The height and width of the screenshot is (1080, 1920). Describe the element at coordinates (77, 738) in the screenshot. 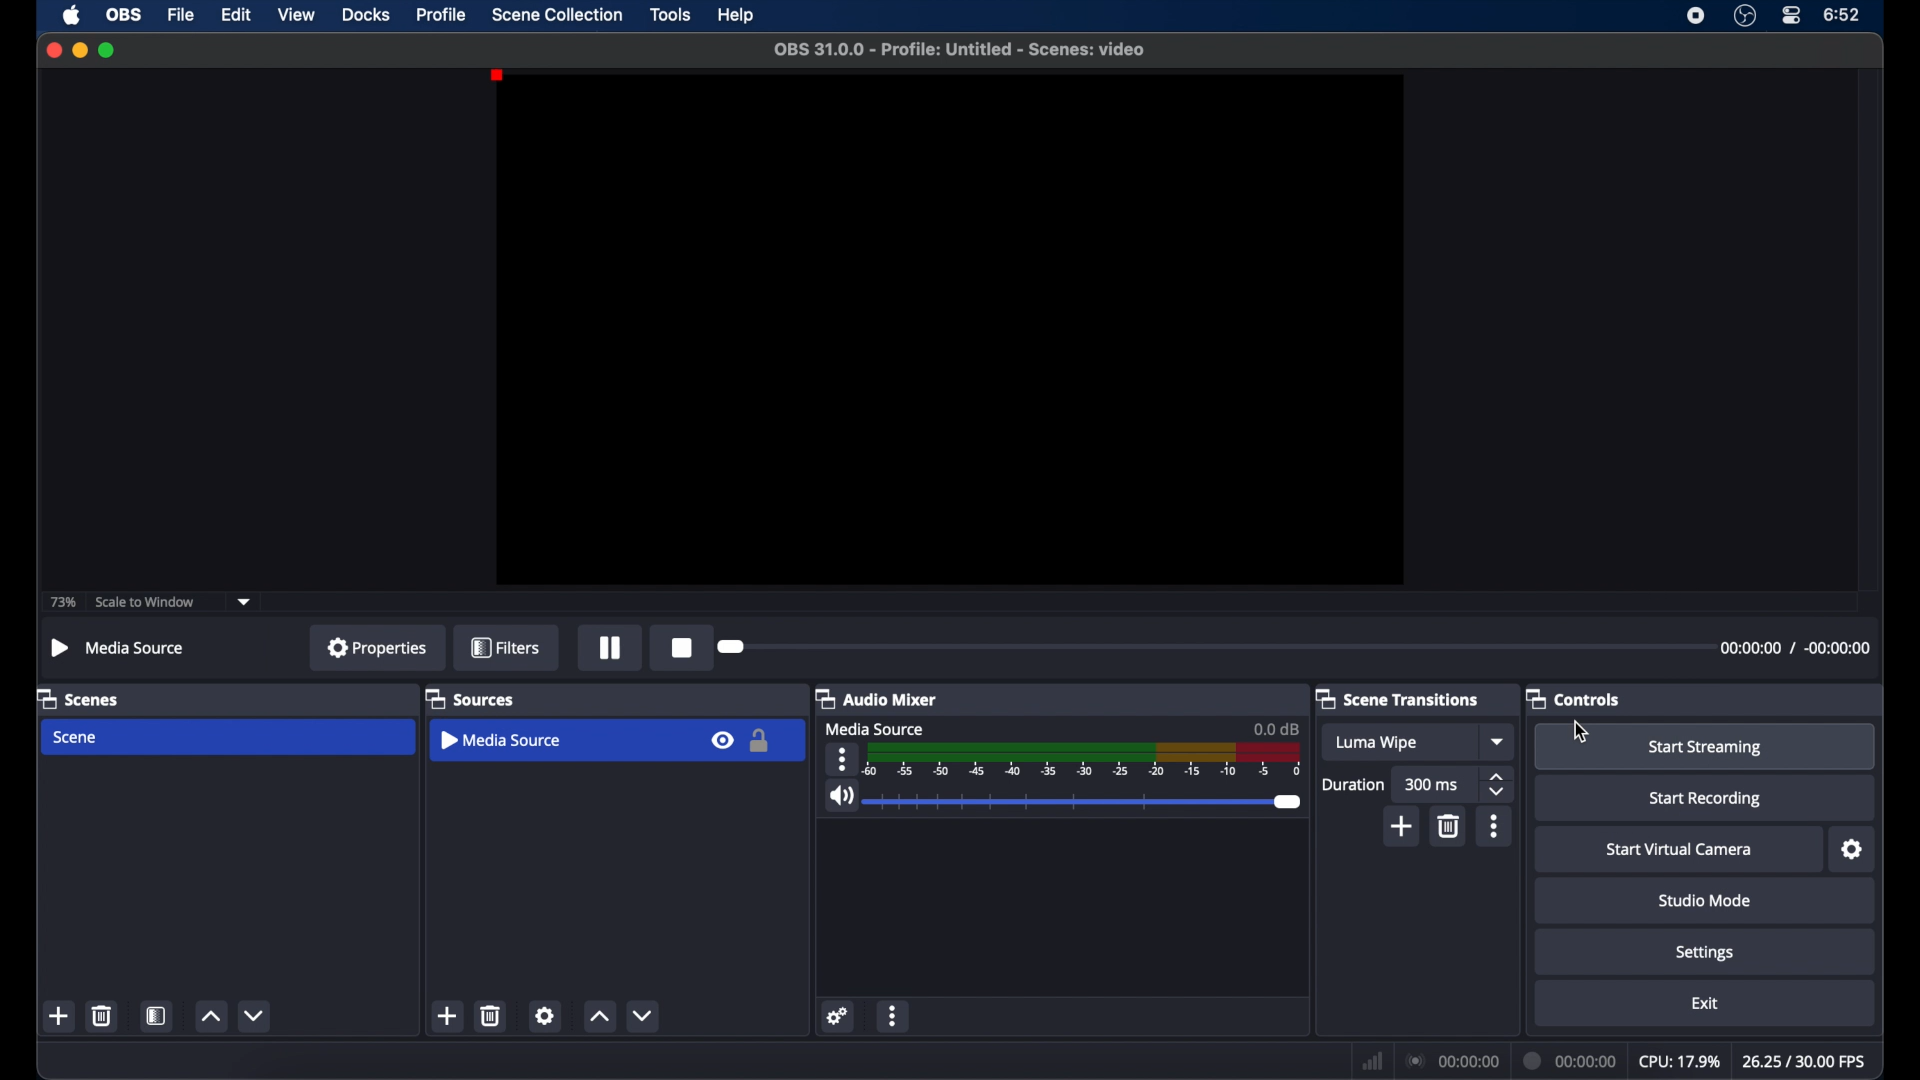

I see `scene` at that location.